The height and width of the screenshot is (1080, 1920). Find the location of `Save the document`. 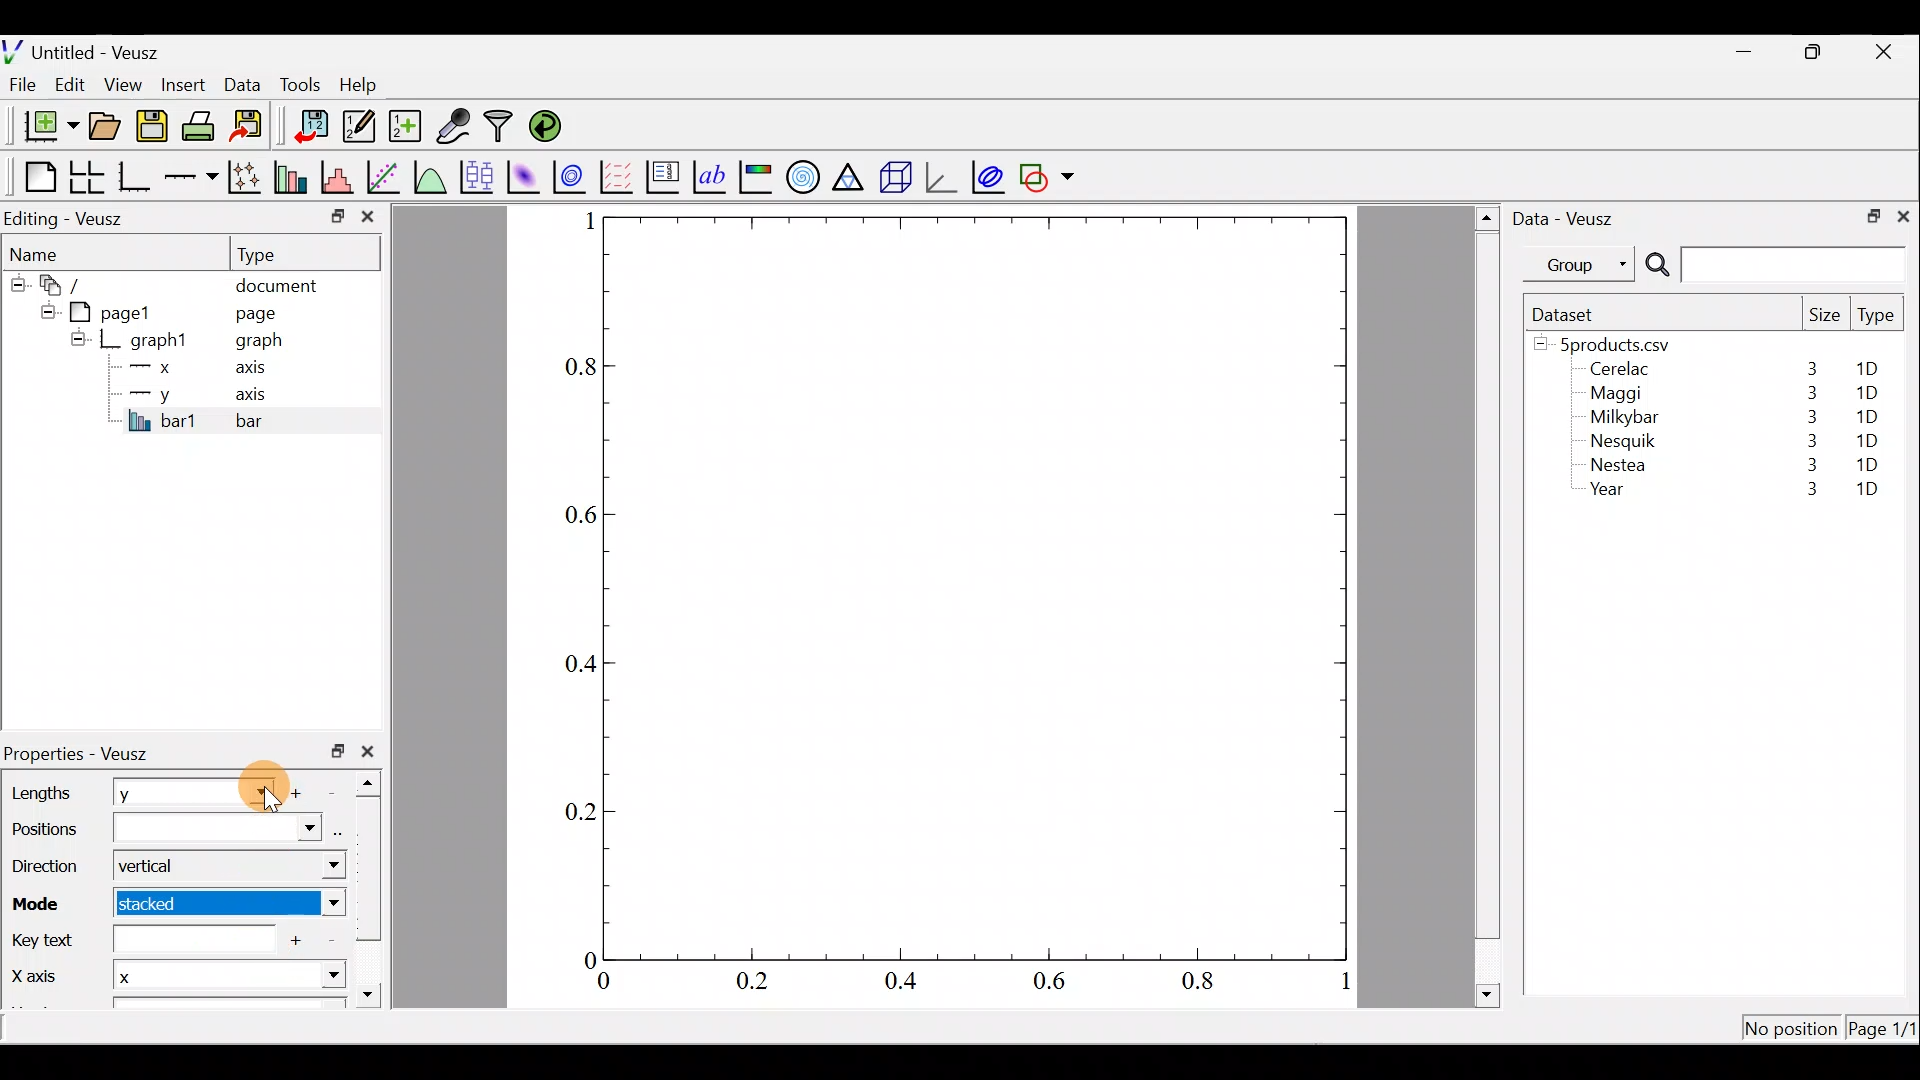

Save the document is located at coordinates (154, 130).